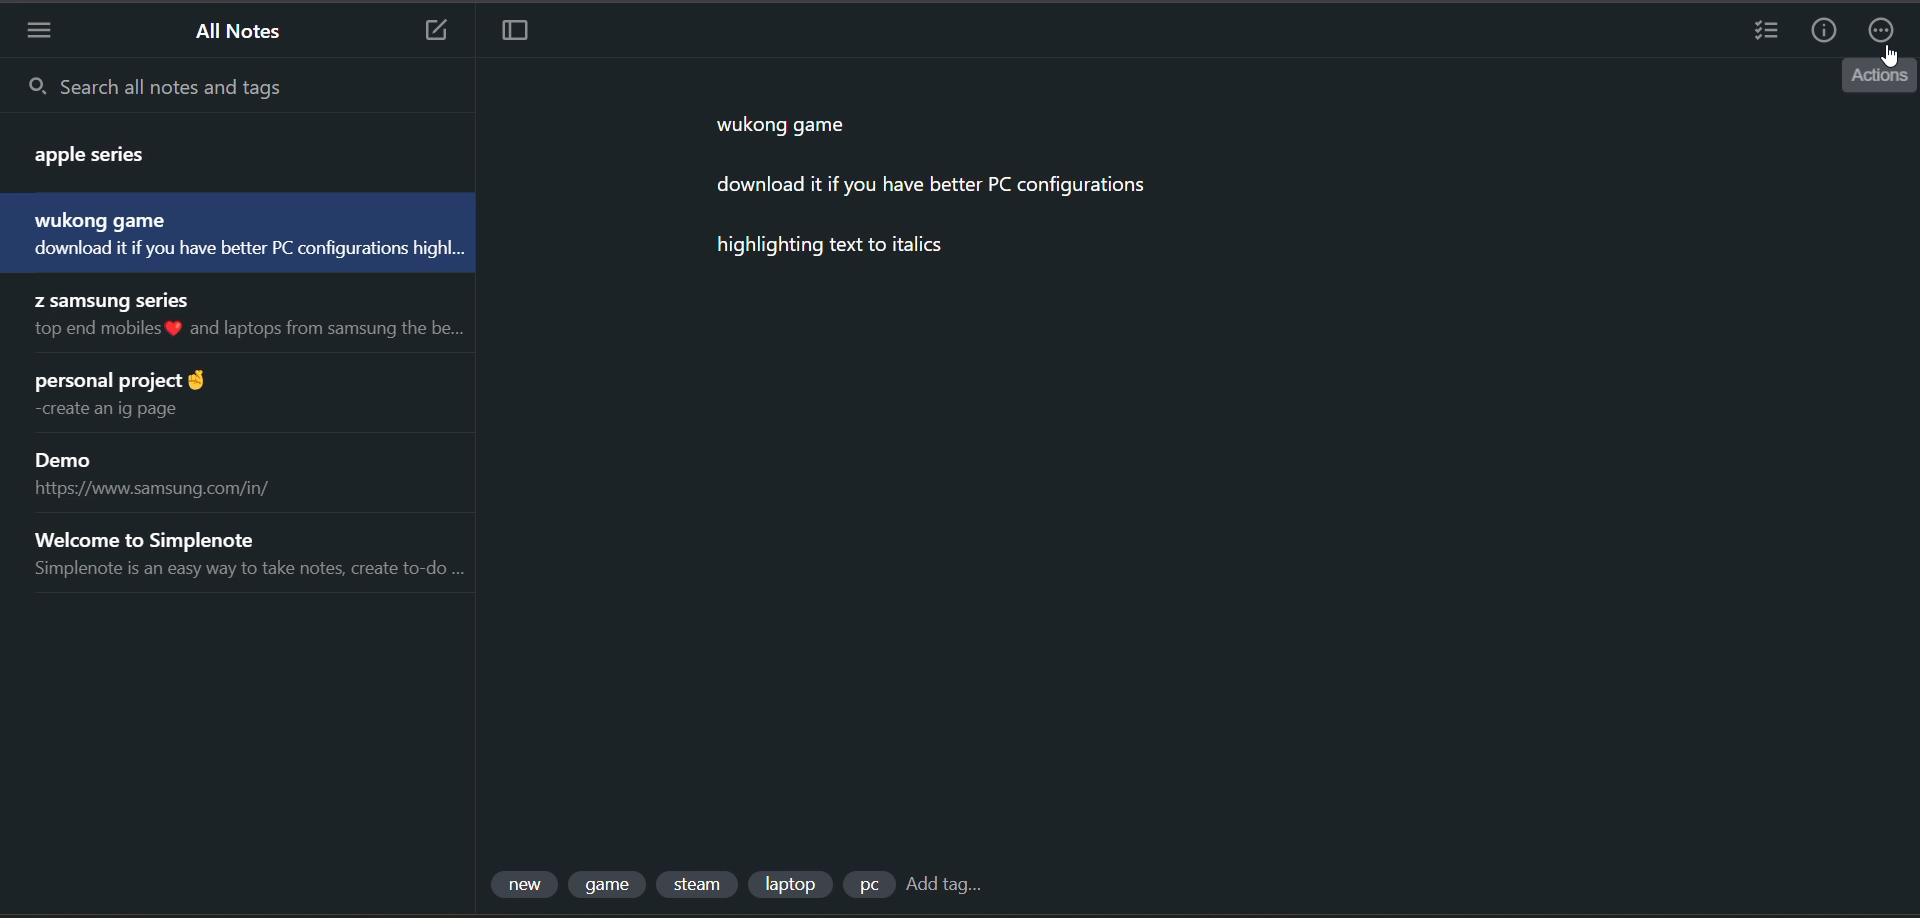  I want to click on note title and preview, so click(175, 476).